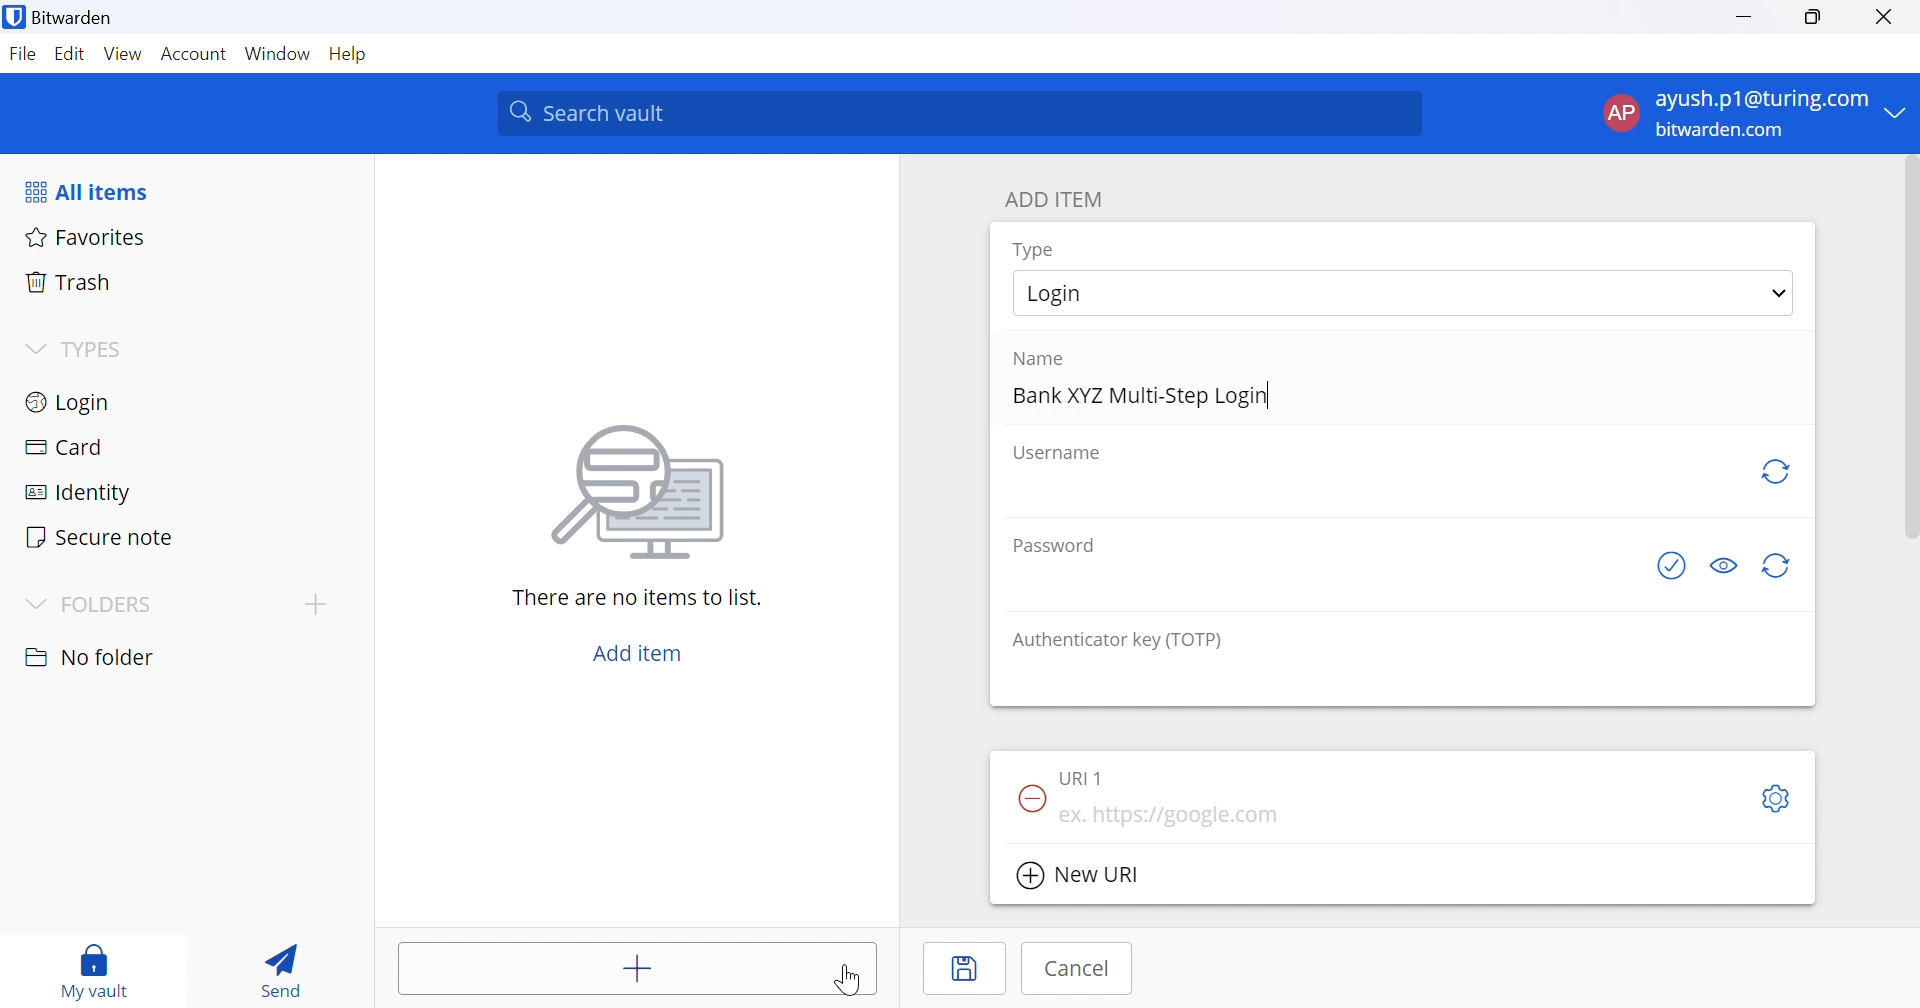 This screenshot has height=1008, width=1920. What do you see at coordinates (1775, 295) in the screenshot?
I see `Drop Down` at bounding box center [1775, 295].